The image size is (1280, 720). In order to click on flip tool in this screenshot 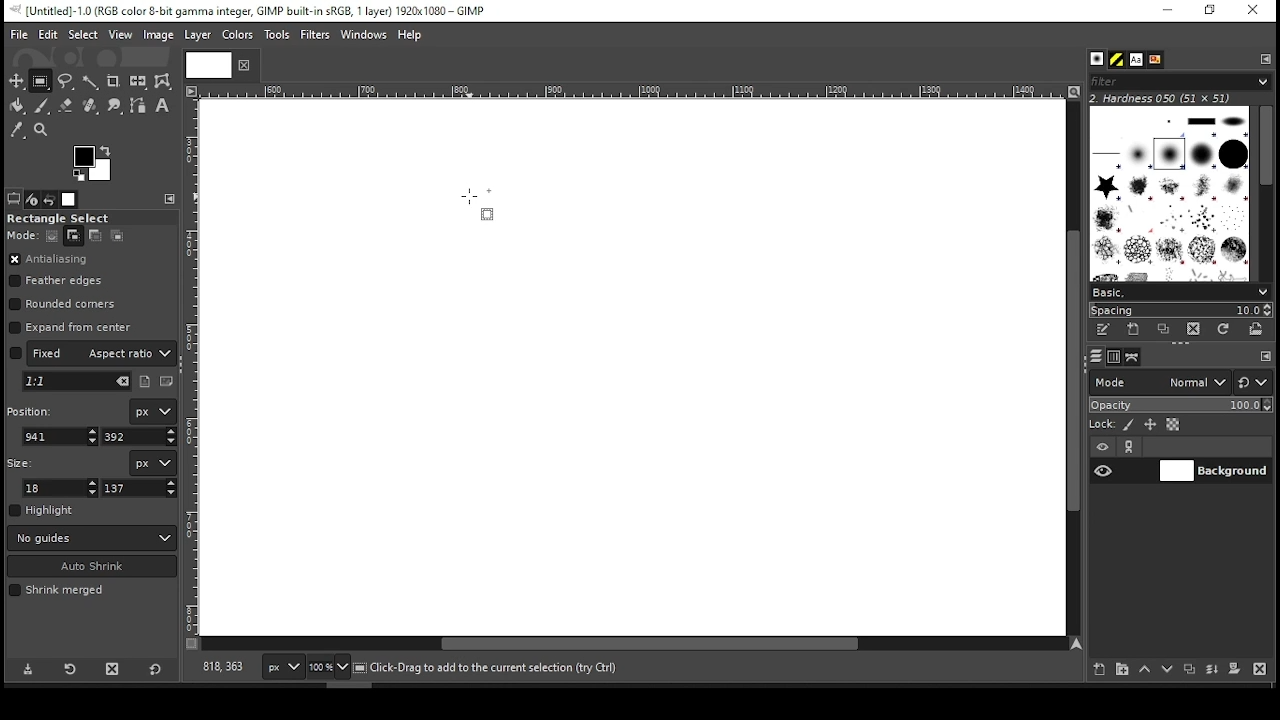, I will do `click(138, 80)`.